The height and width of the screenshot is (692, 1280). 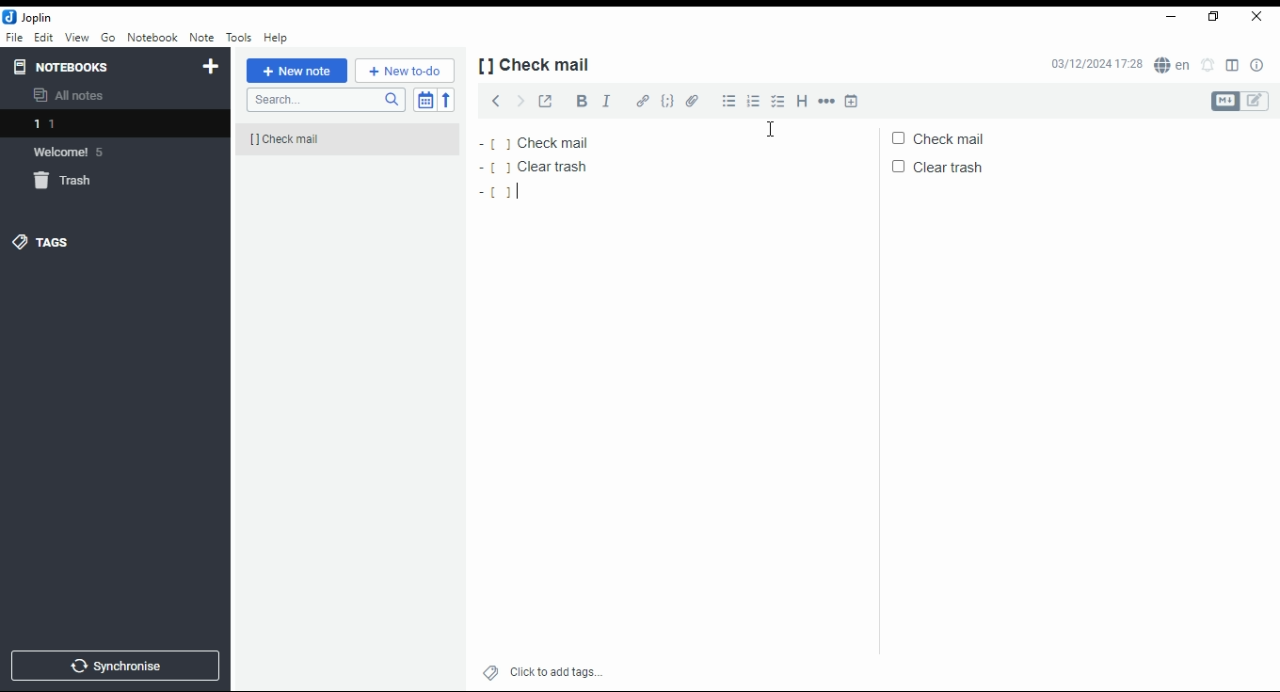 I want to click on New to-do, so click(x=405, y=70).